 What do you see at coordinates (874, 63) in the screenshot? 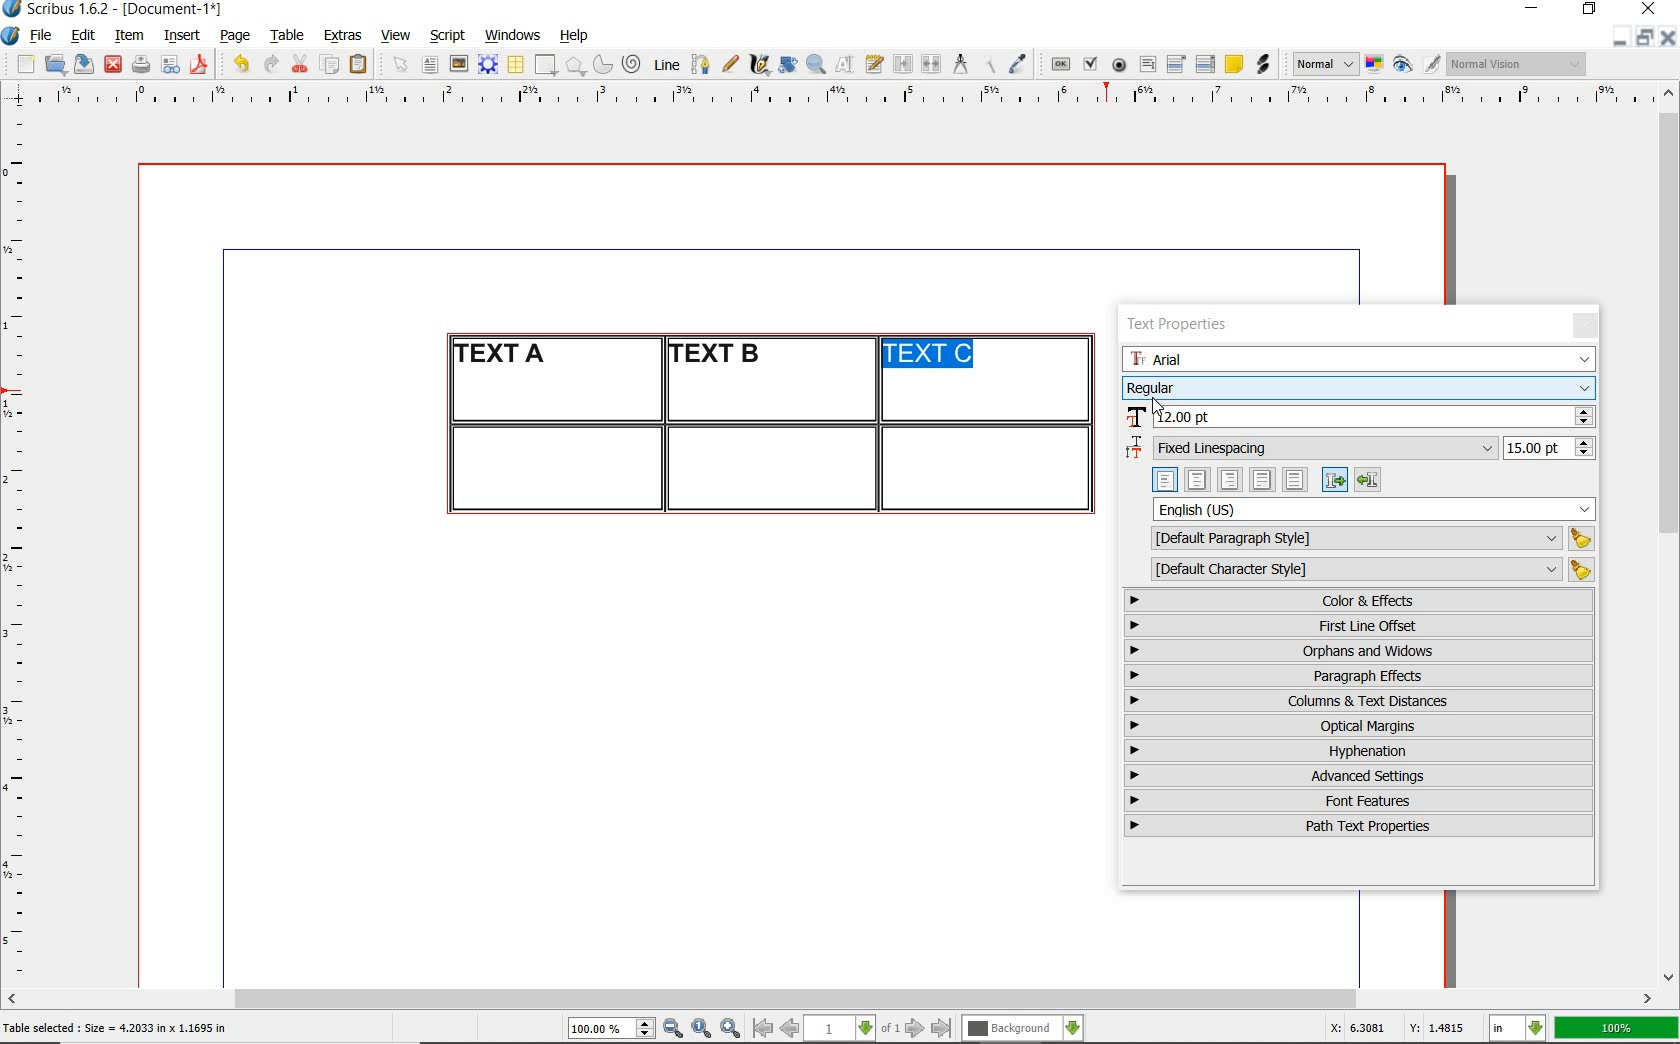
I see `edit text with story editor` at bounding box center [874, 63].